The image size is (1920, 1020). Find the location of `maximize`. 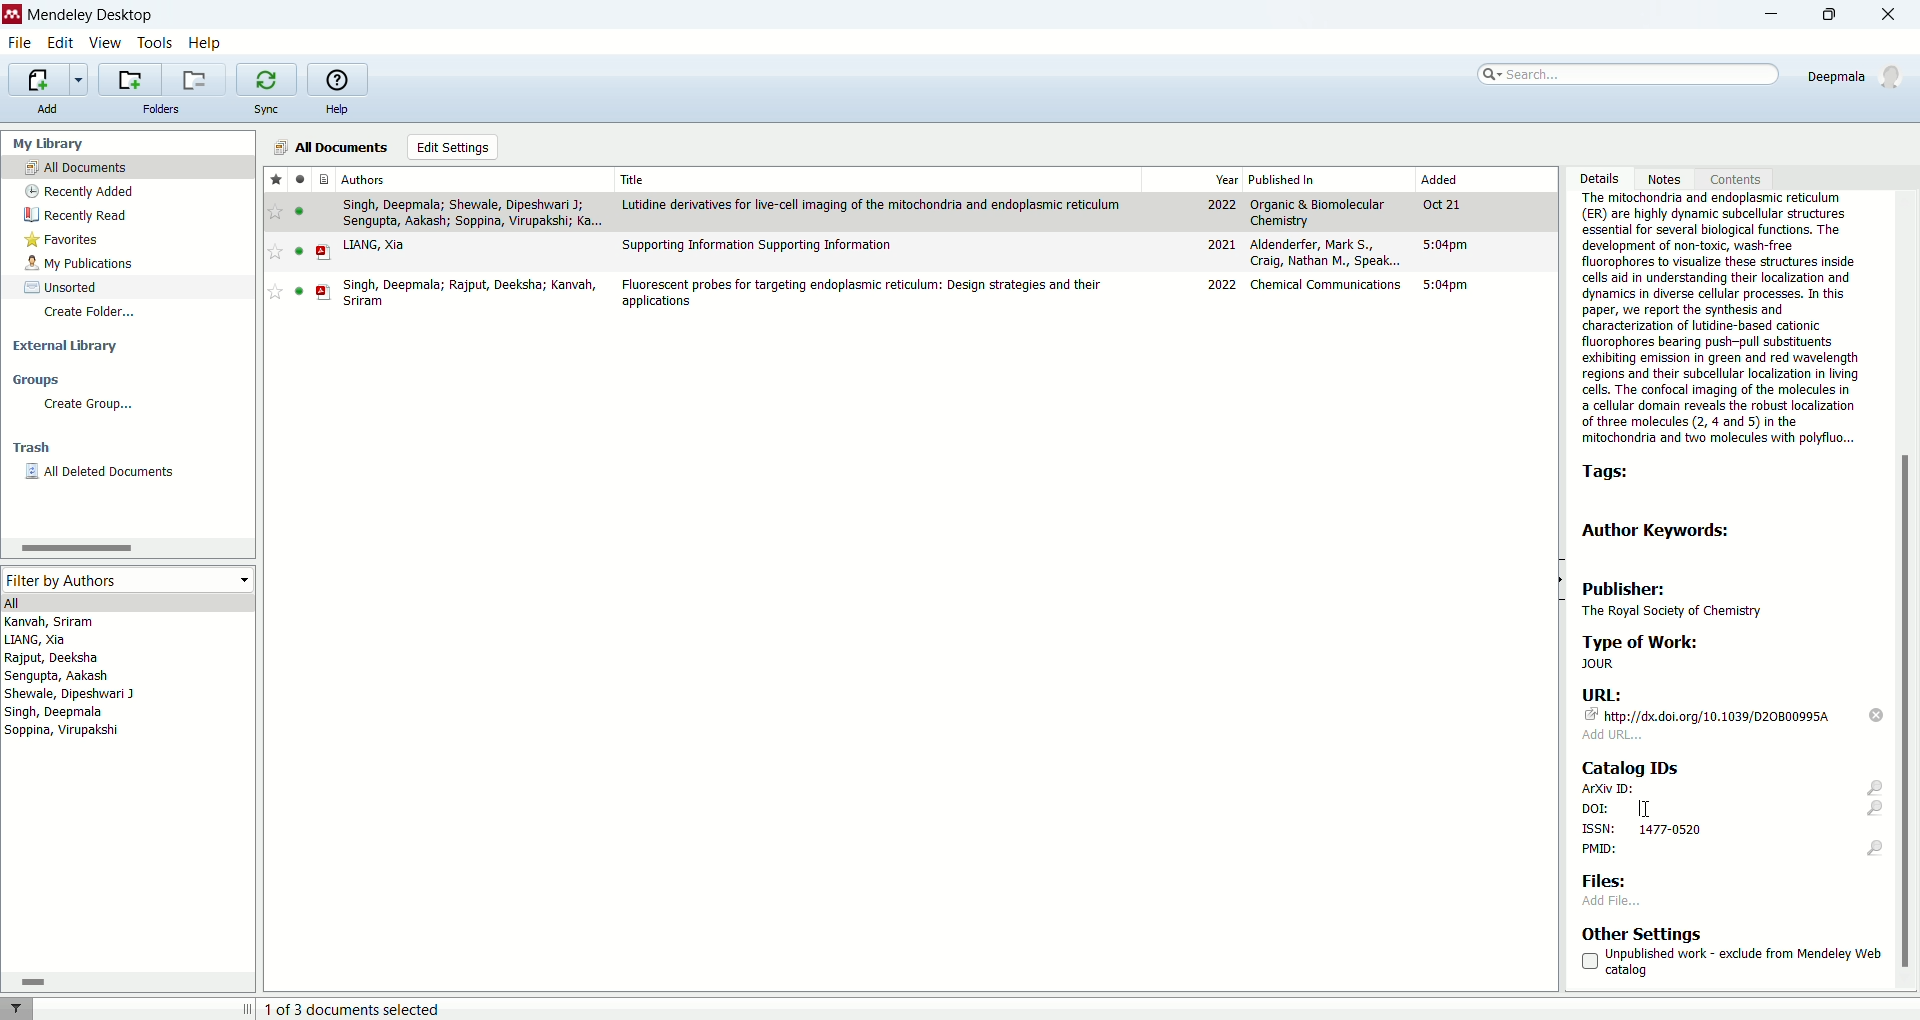

maximize is located at coordinates (1837, 14).